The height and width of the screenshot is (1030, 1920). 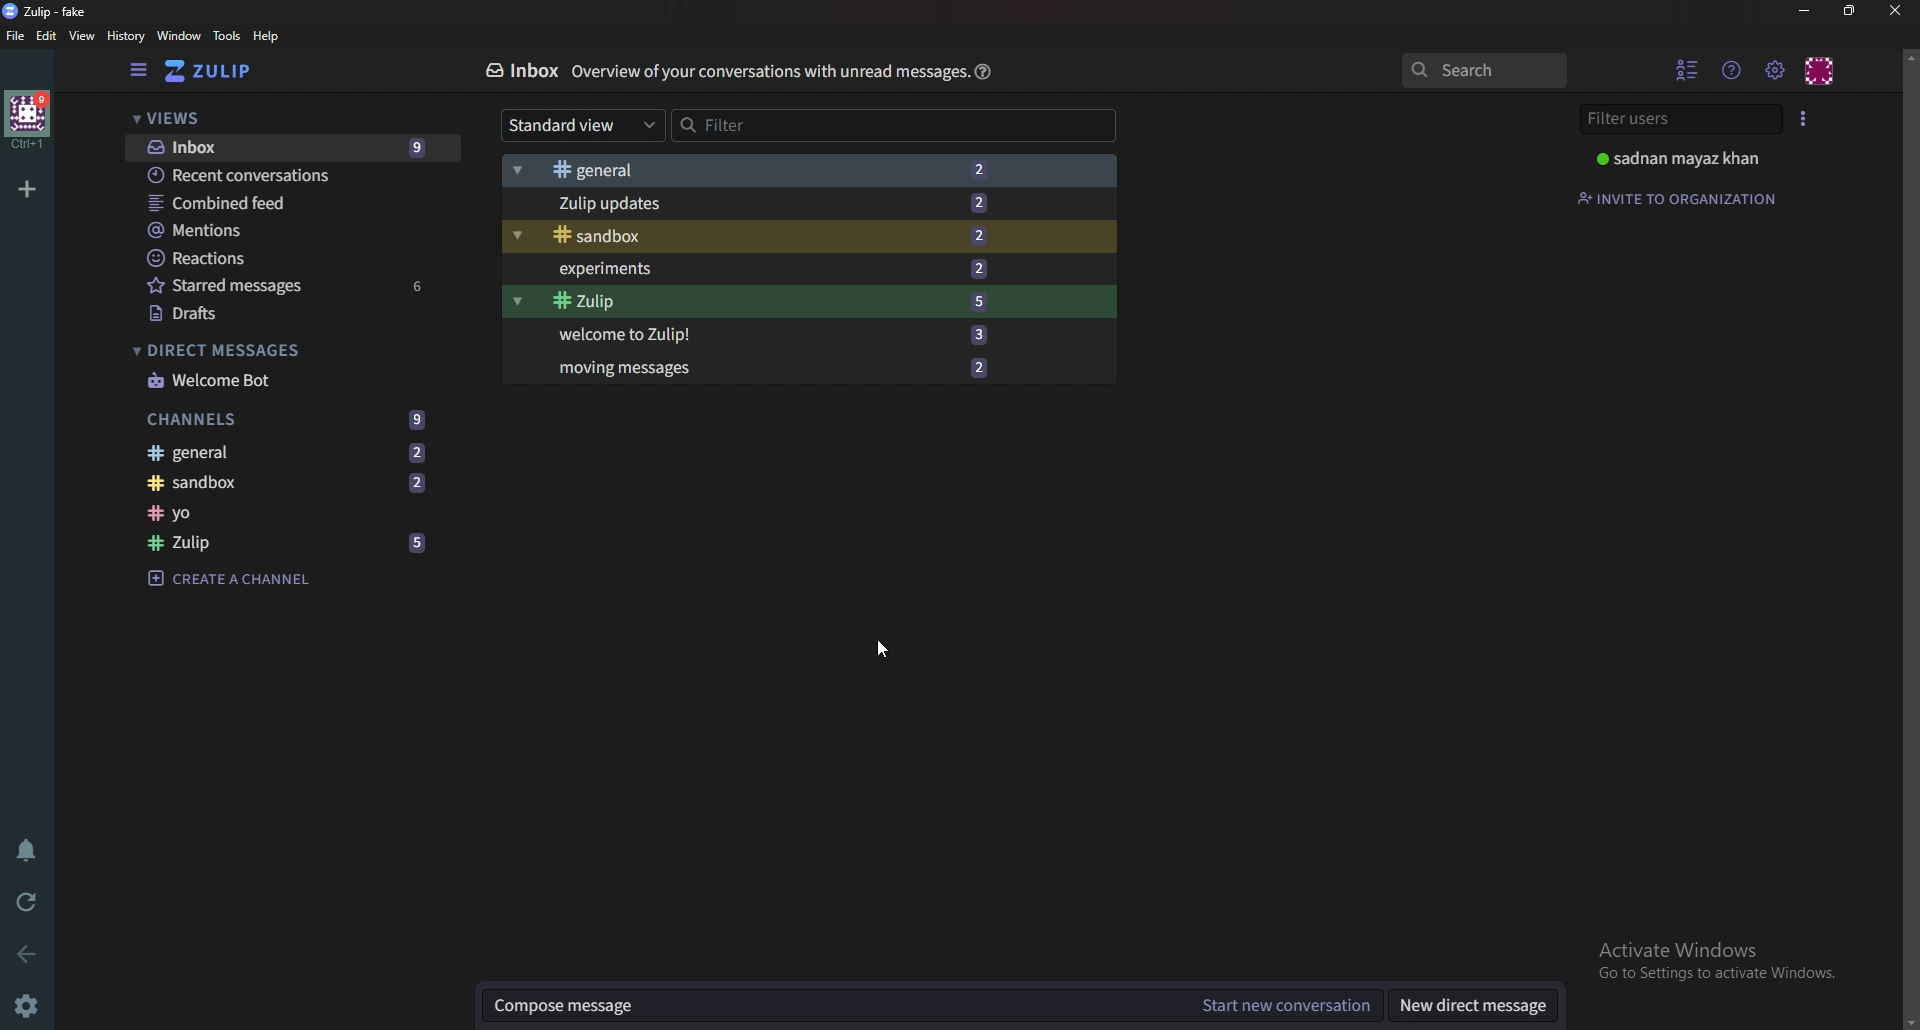 I want to click on close, so click(x=1896, y=12).